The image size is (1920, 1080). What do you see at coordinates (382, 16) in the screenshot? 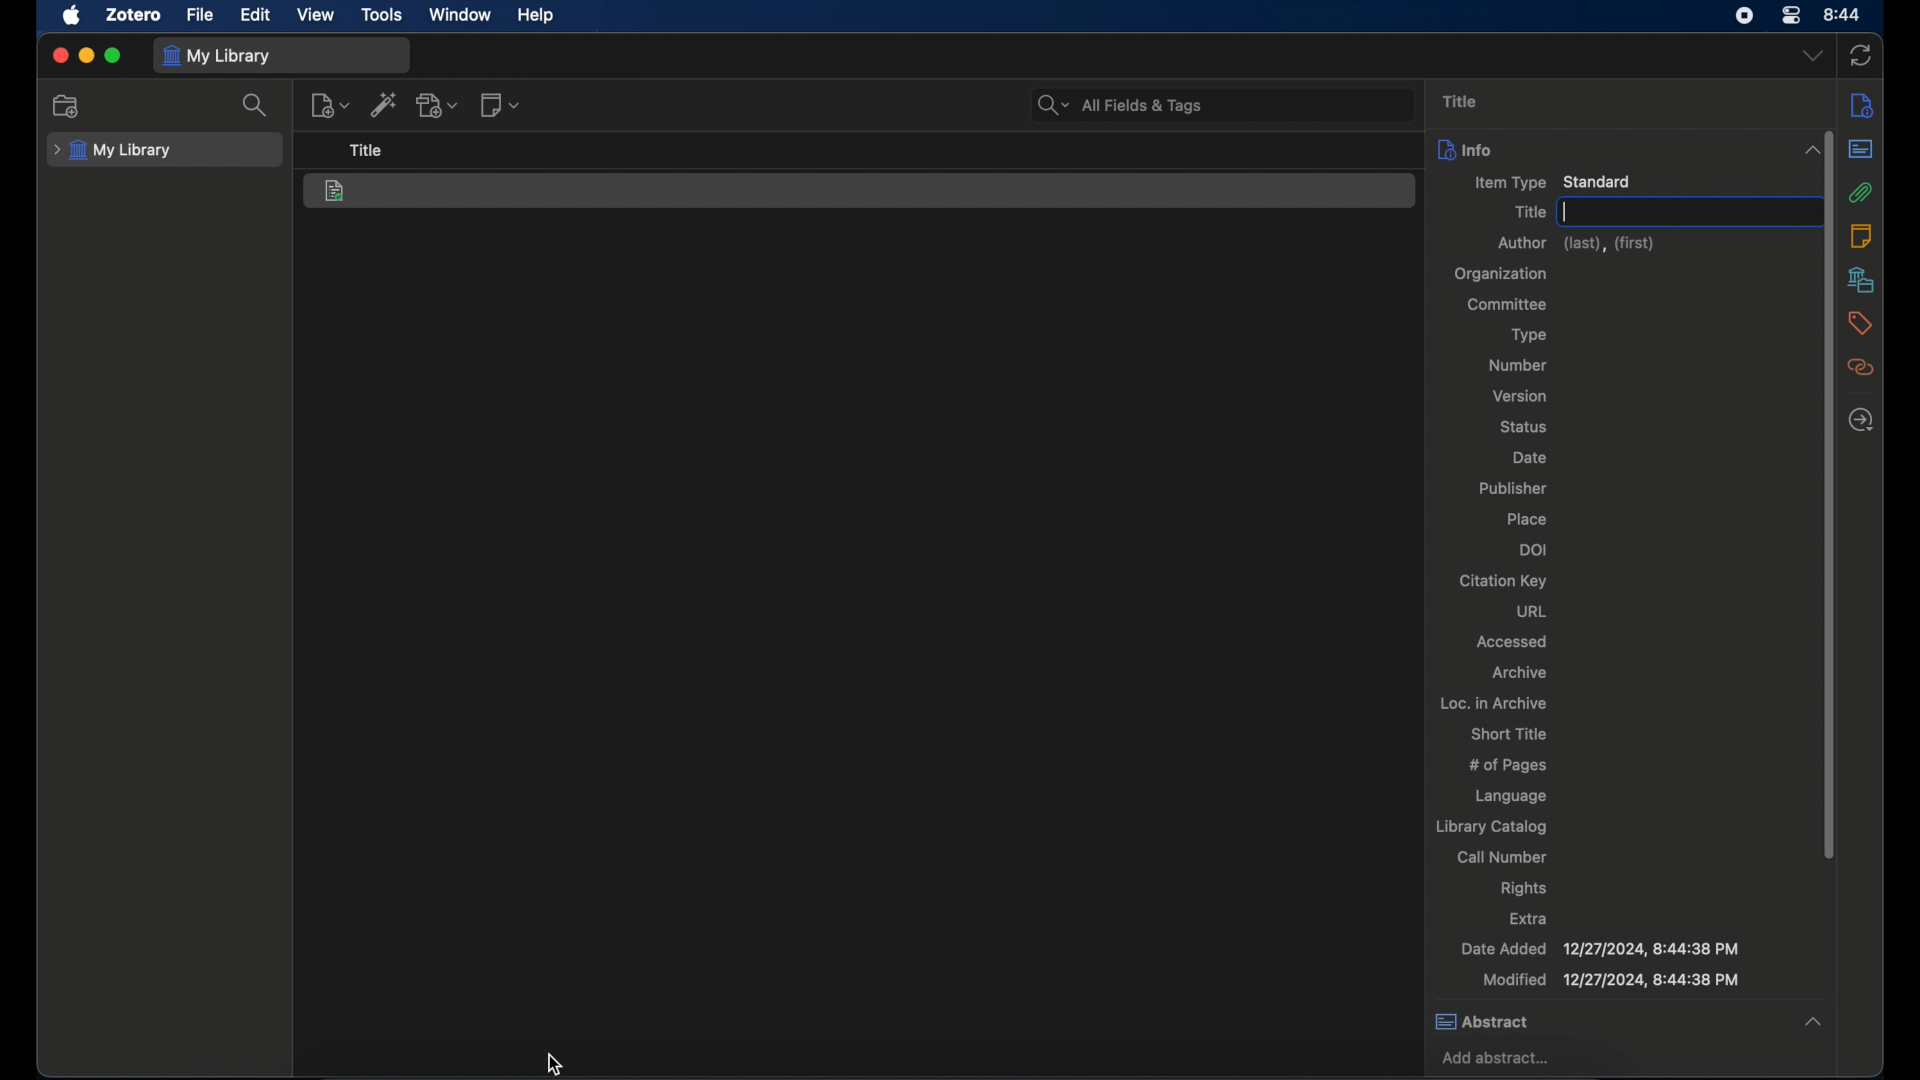
I see `tools` at bounding box center [382, 16].